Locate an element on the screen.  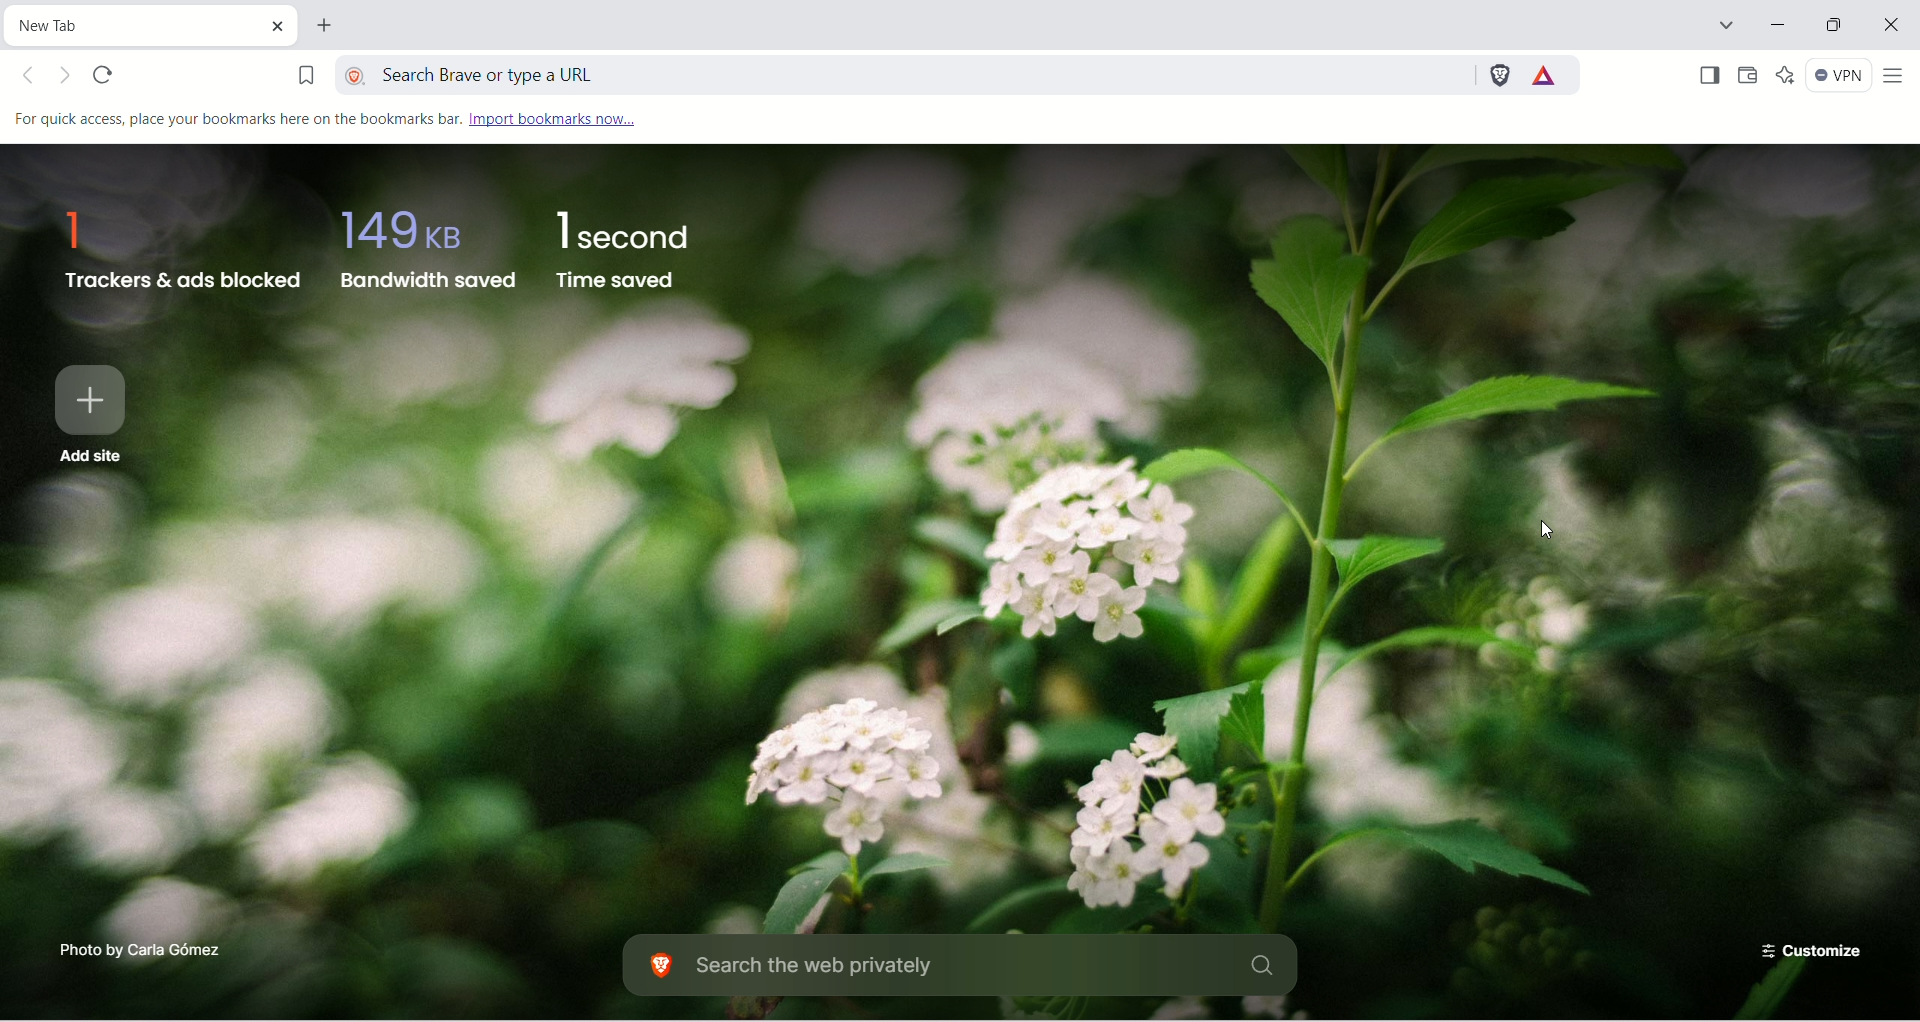
VPN is located at coordinates (1843, 77).